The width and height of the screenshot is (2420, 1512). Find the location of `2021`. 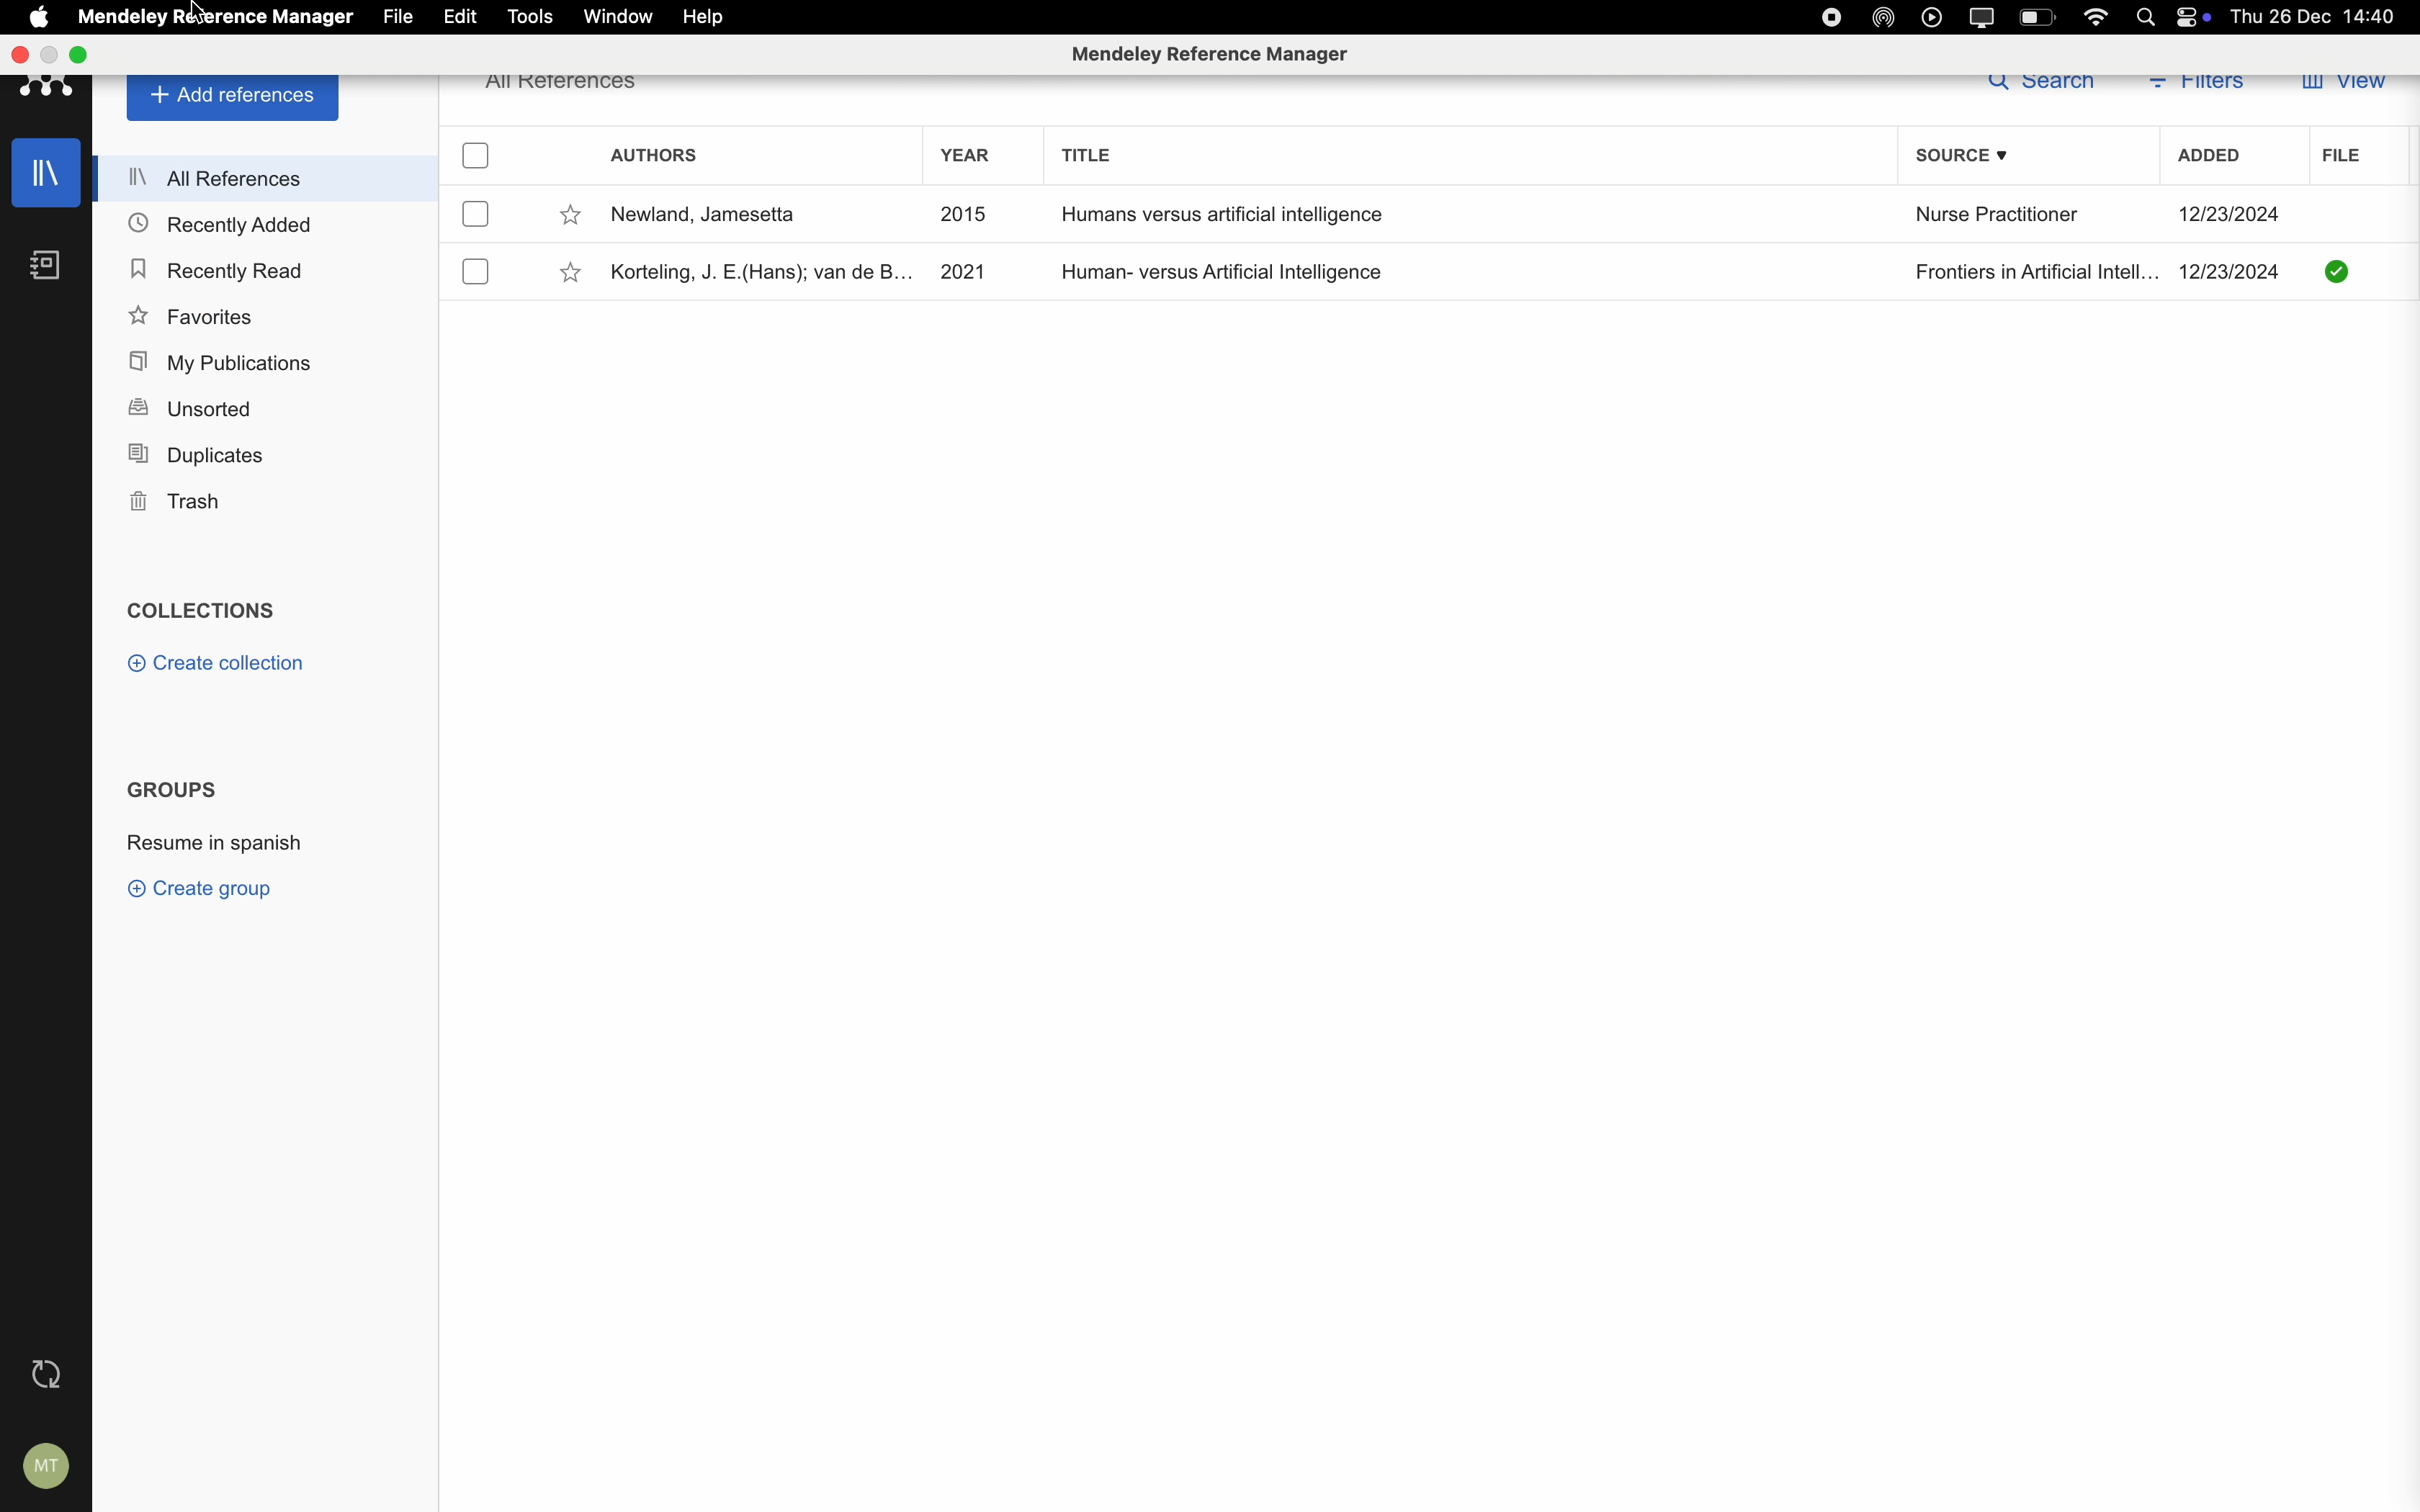

2021 is located at coordinates (962, 268).